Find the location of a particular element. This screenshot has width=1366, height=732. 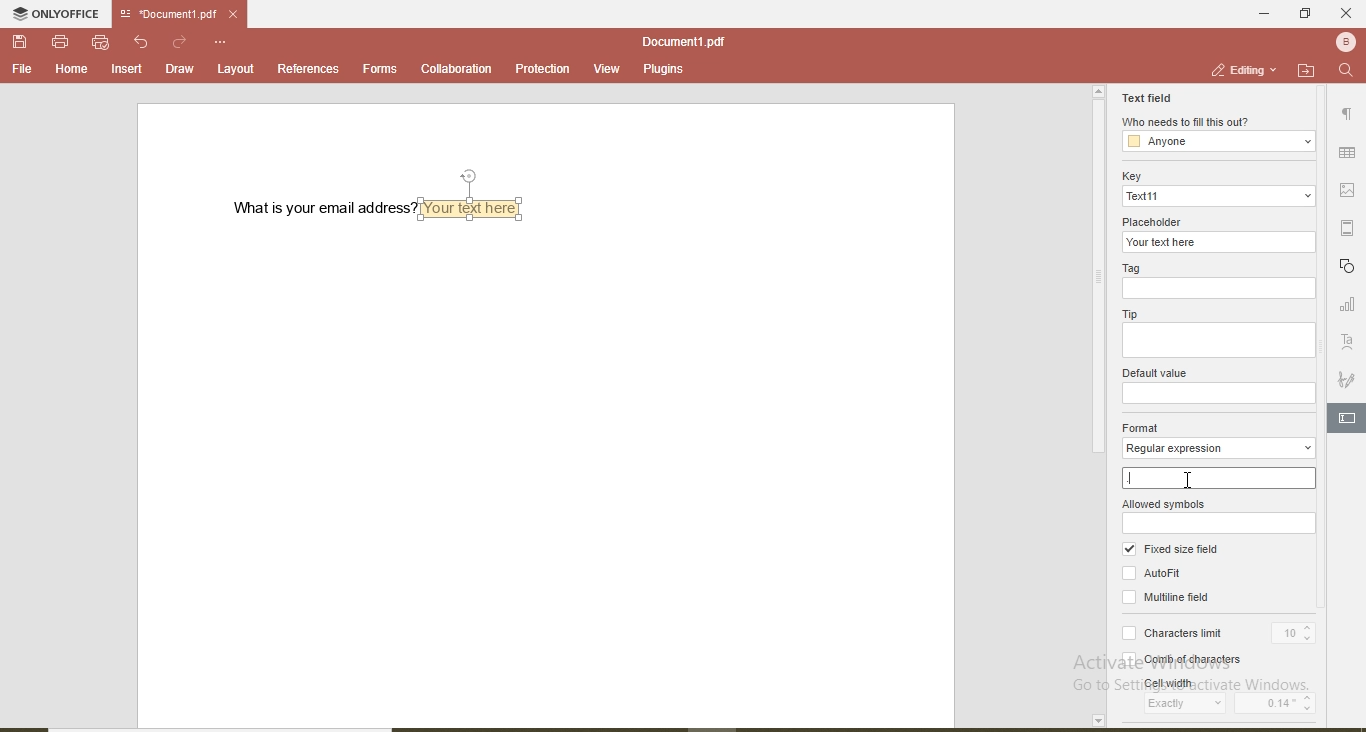

your text here is located at coordinates (1220, 242).